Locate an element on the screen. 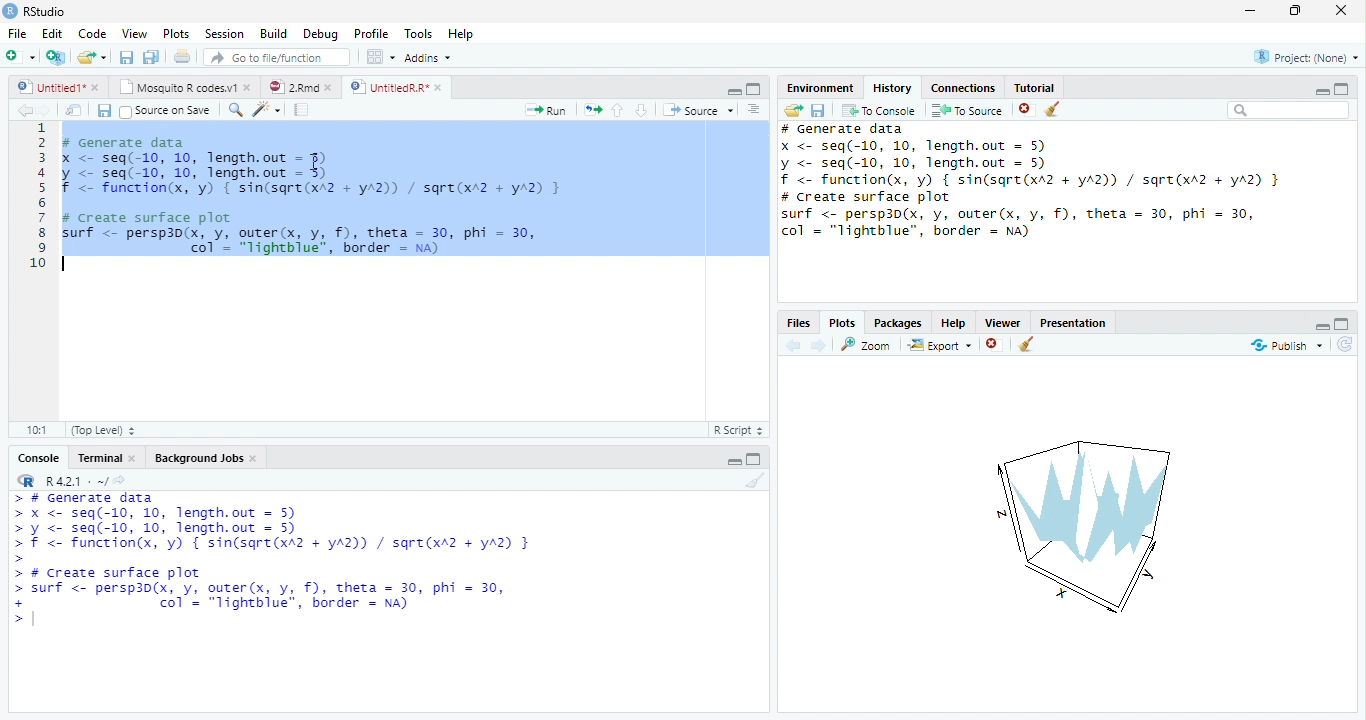 The height and width of the screenshot is (720, 1366). File is located at coordinates (17, 33).